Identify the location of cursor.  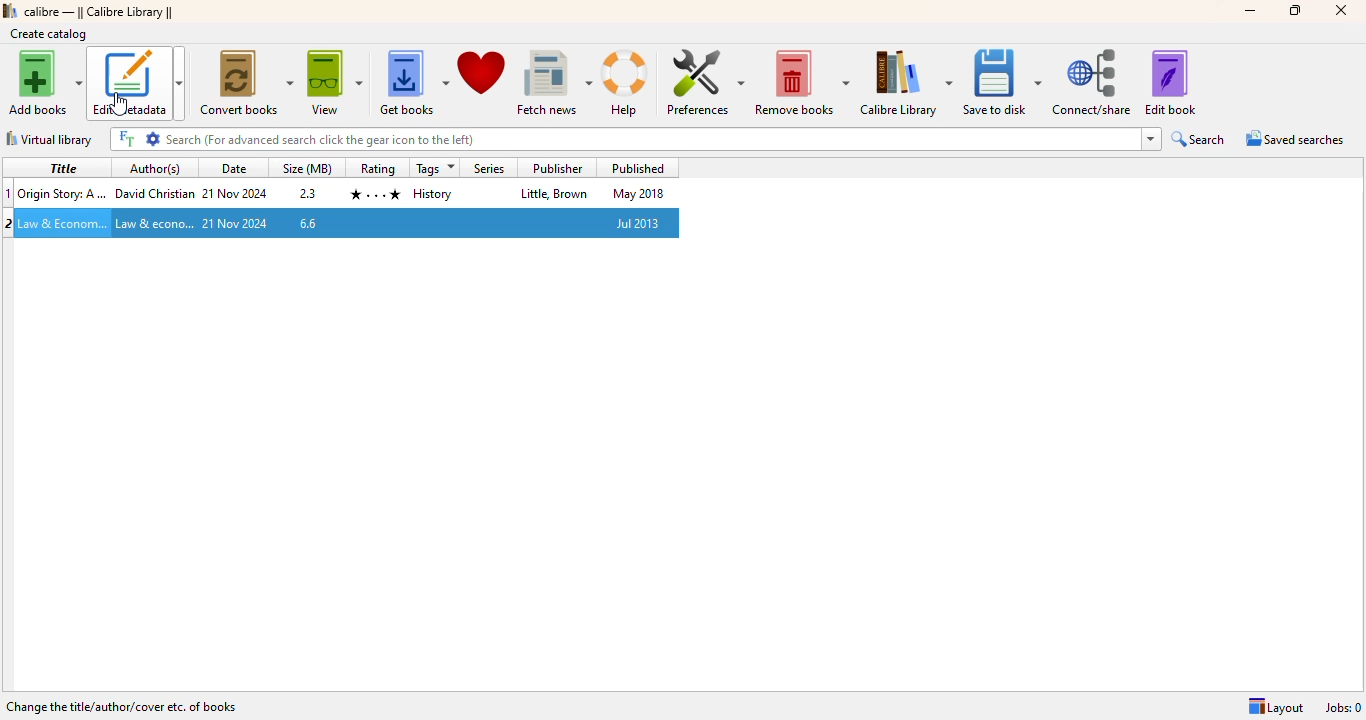
(119, 103).